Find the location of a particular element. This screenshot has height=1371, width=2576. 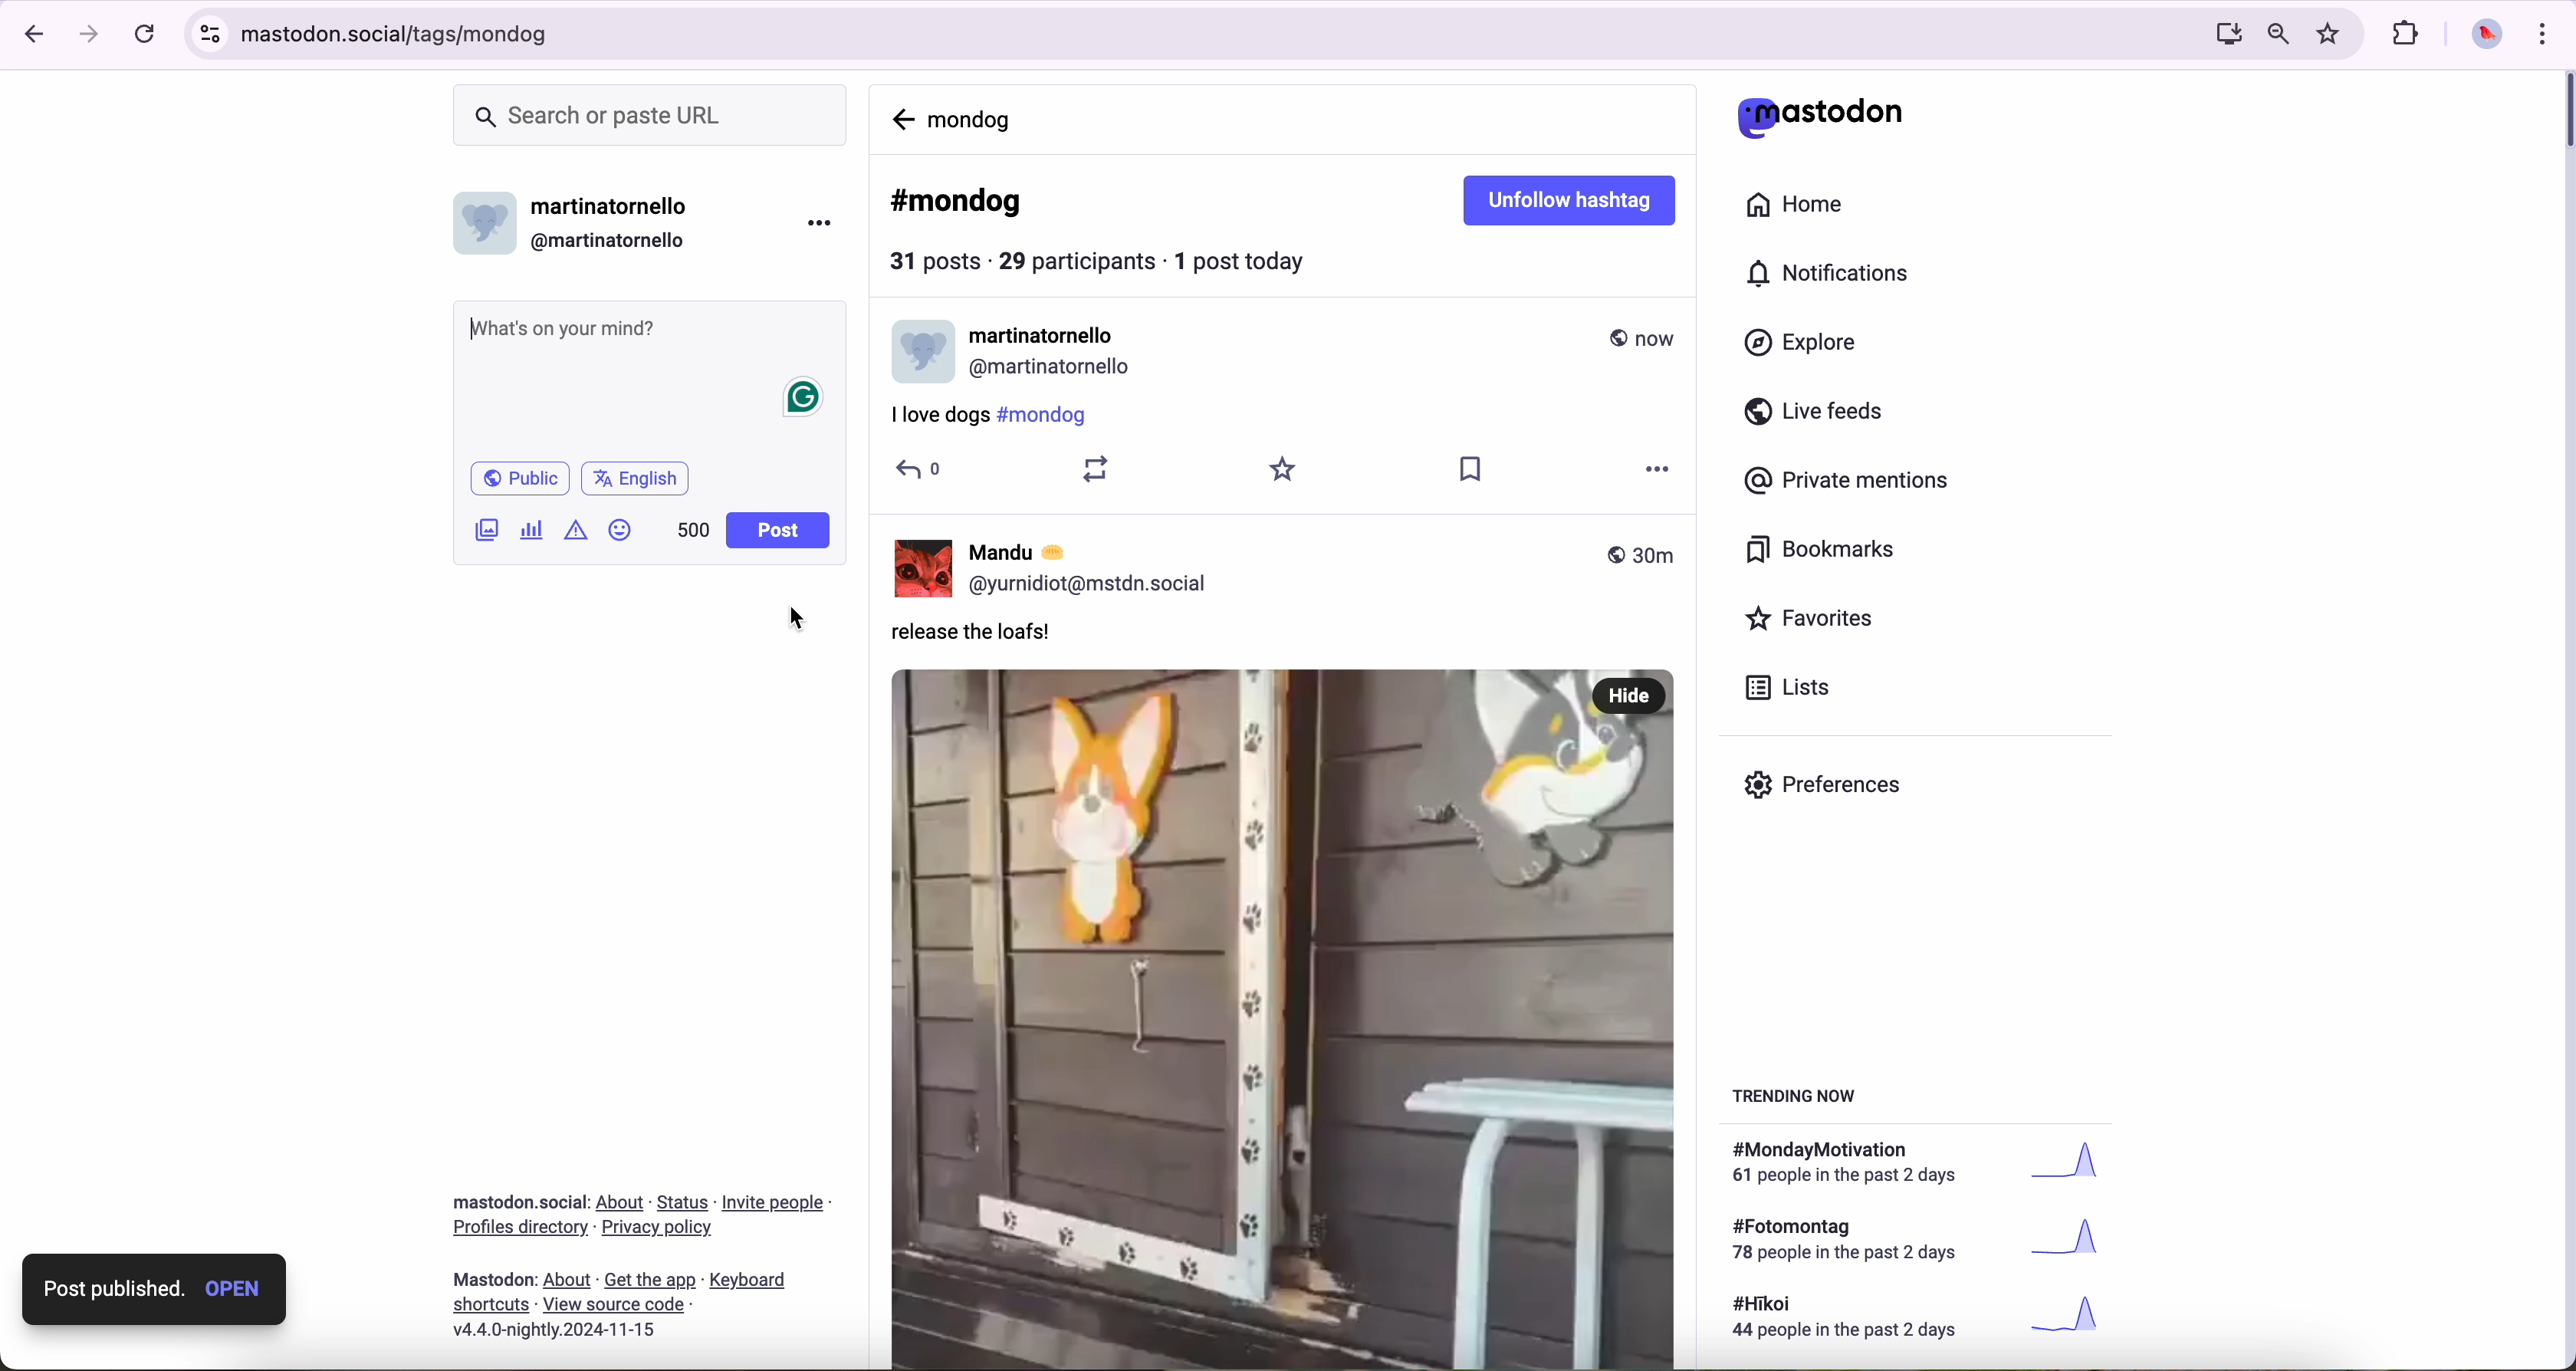

more options is located at coordinates (1666, 1323).